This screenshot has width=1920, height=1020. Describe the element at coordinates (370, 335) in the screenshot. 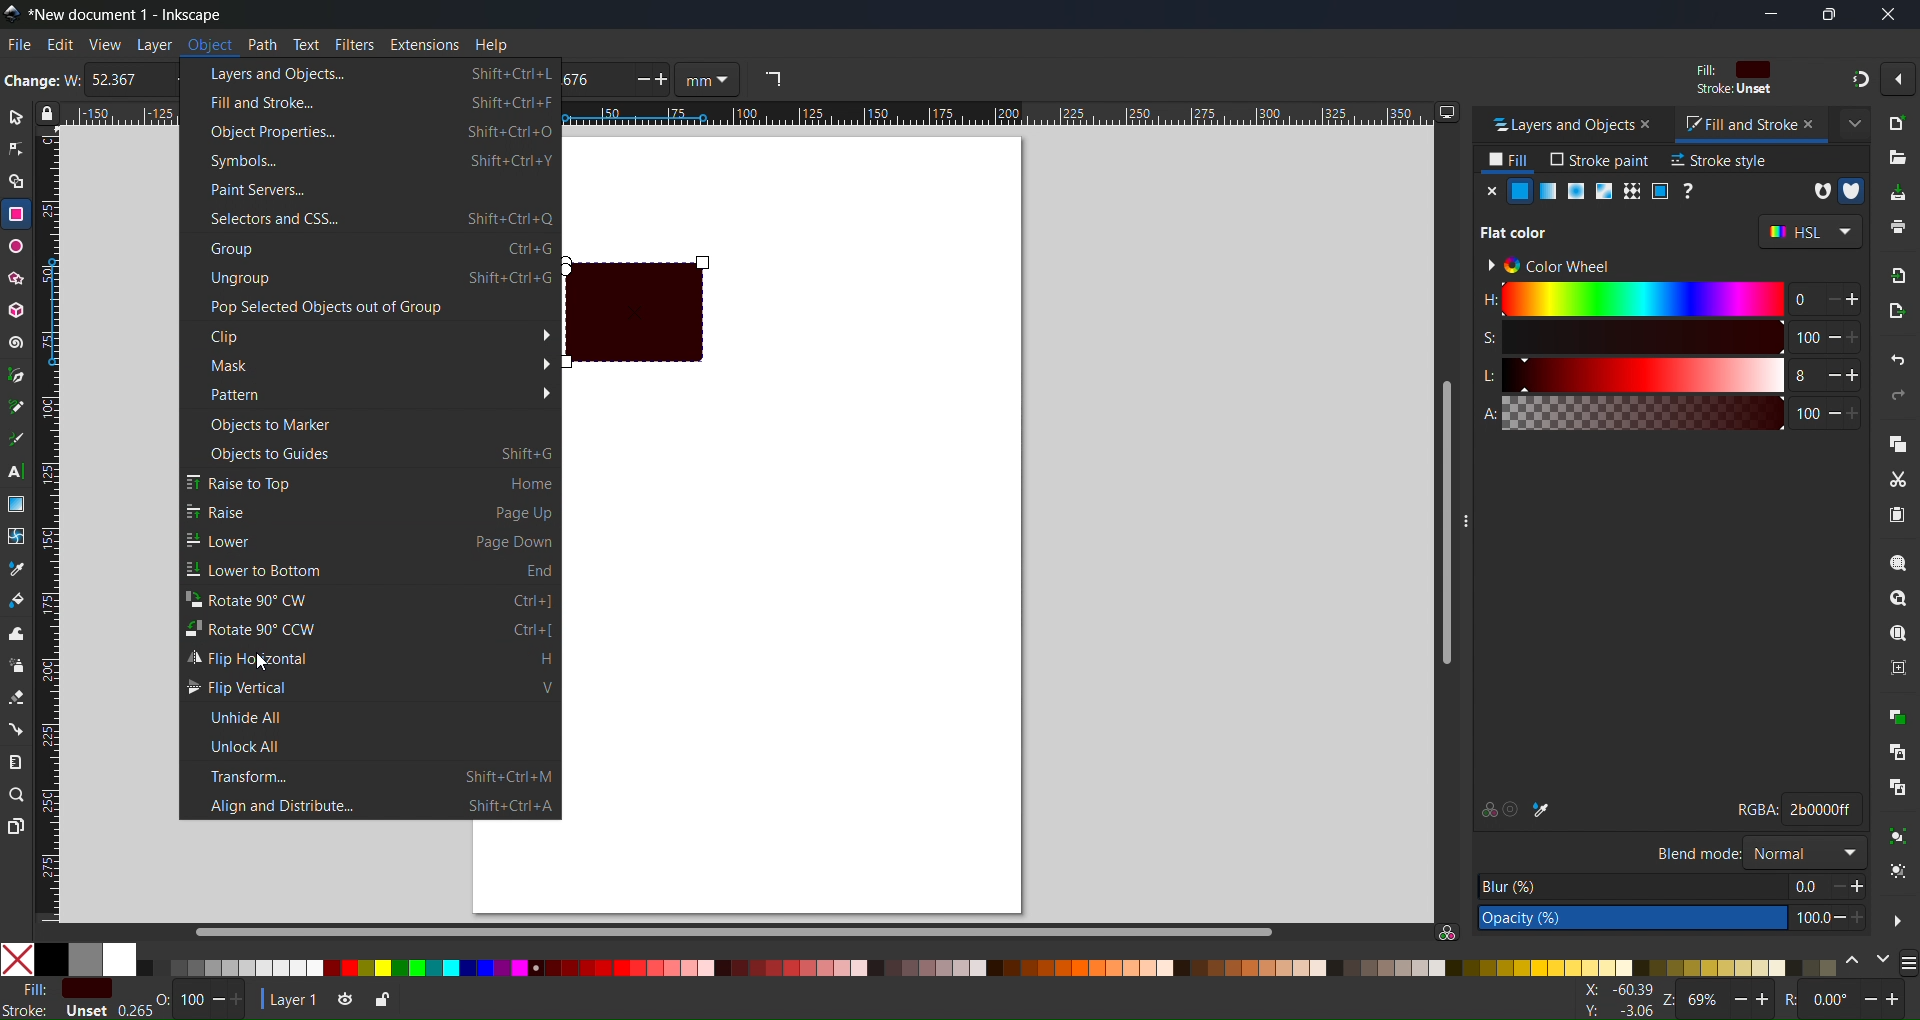

I see `Clip` at that location.